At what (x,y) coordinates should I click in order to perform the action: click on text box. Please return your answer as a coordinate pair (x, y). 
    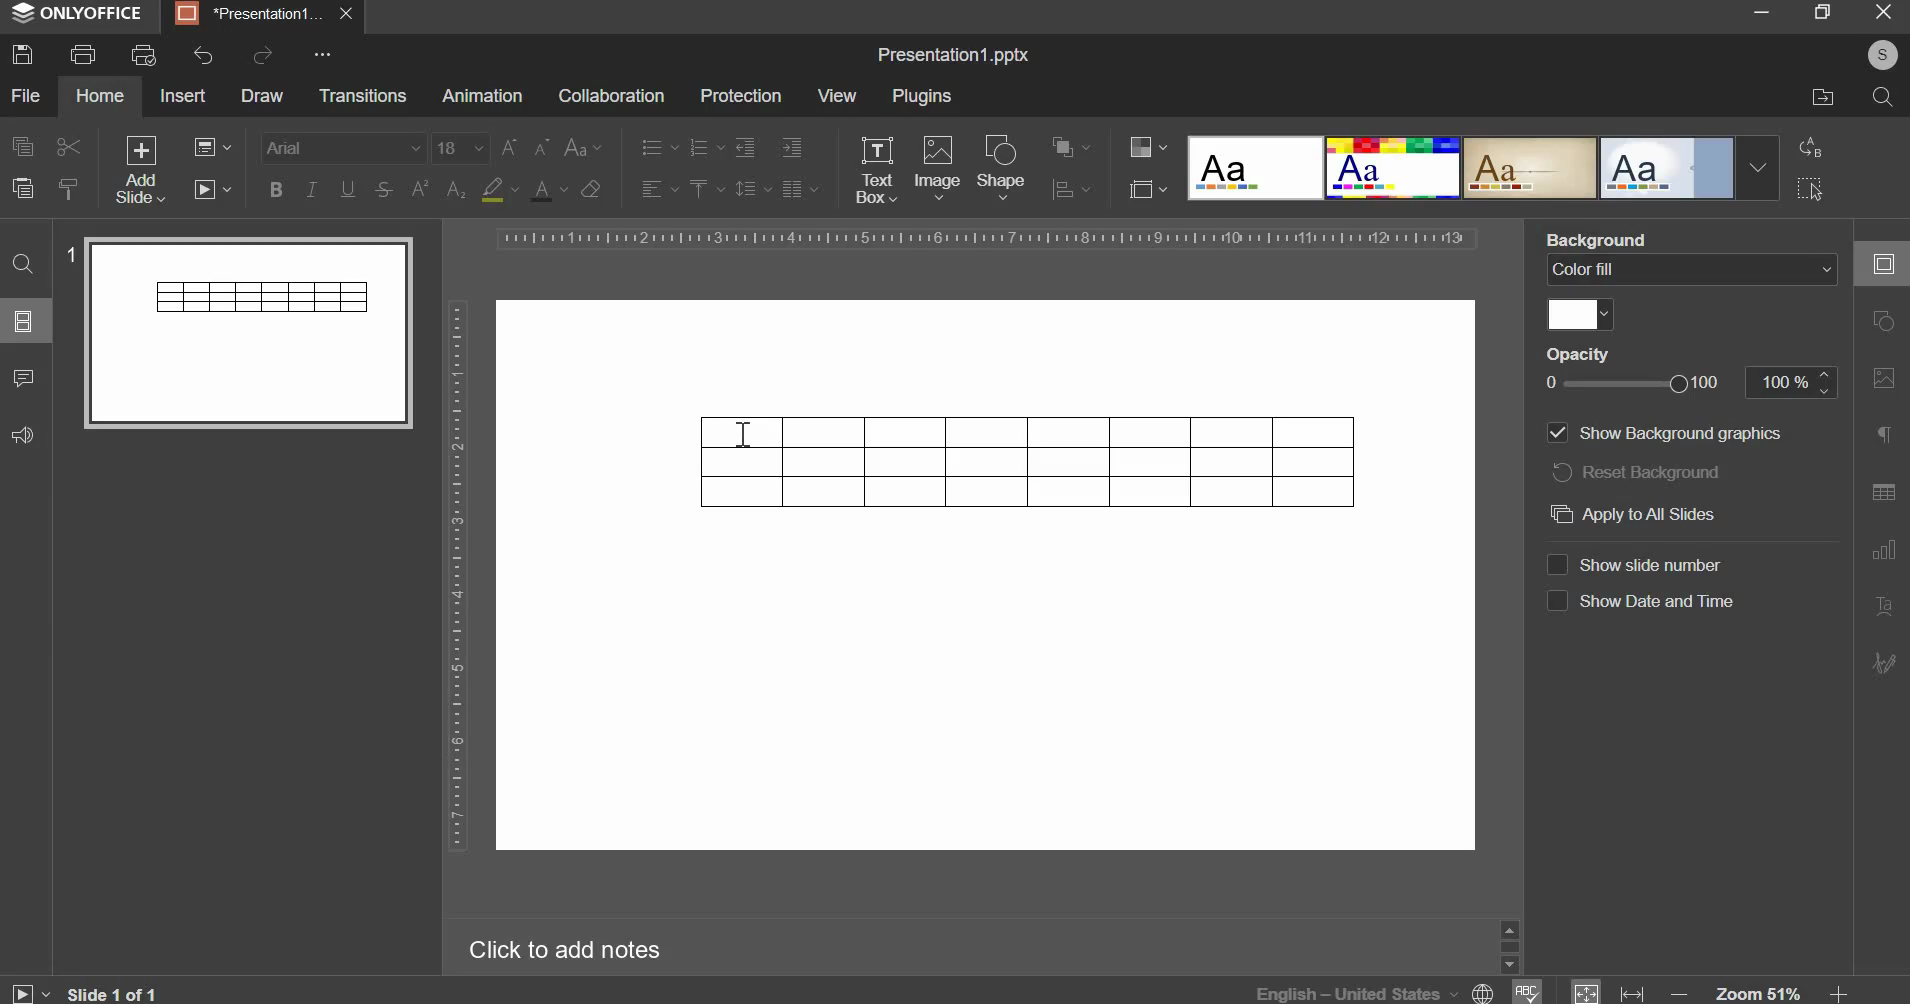
    Looking at the image, I should click on (876, 170).